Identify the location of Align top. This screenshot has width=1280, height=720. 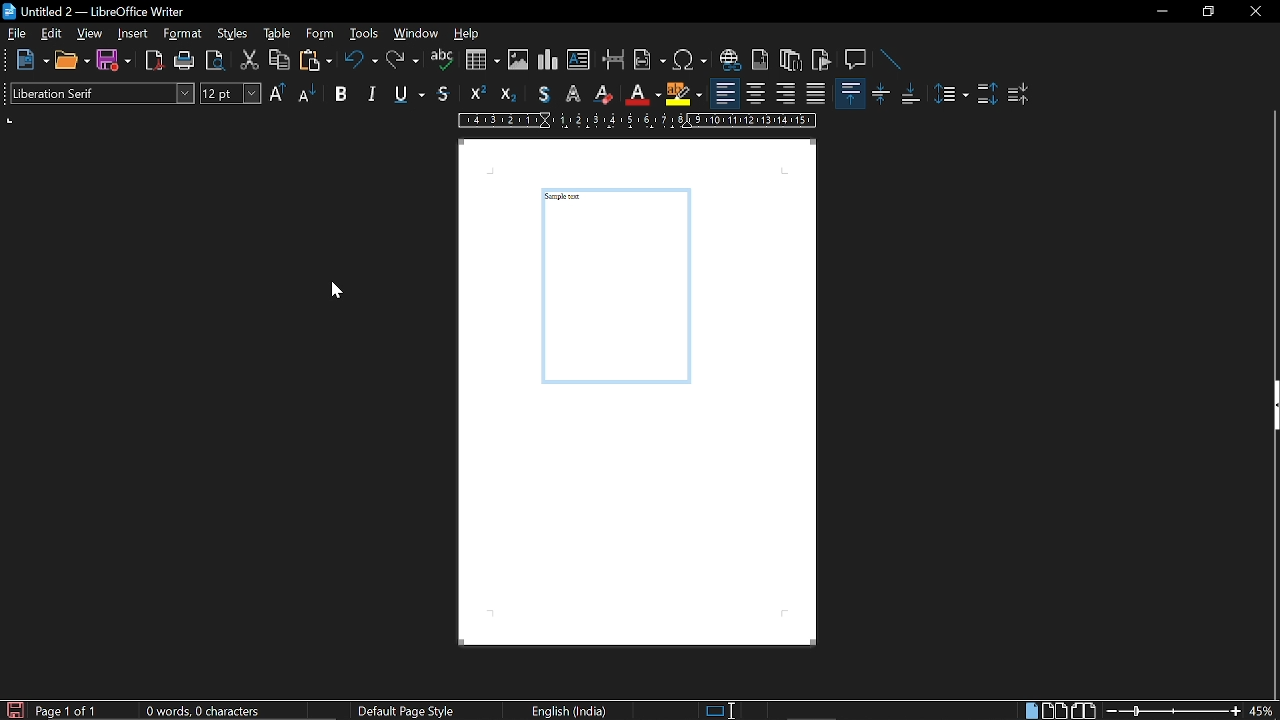
(849, 92).